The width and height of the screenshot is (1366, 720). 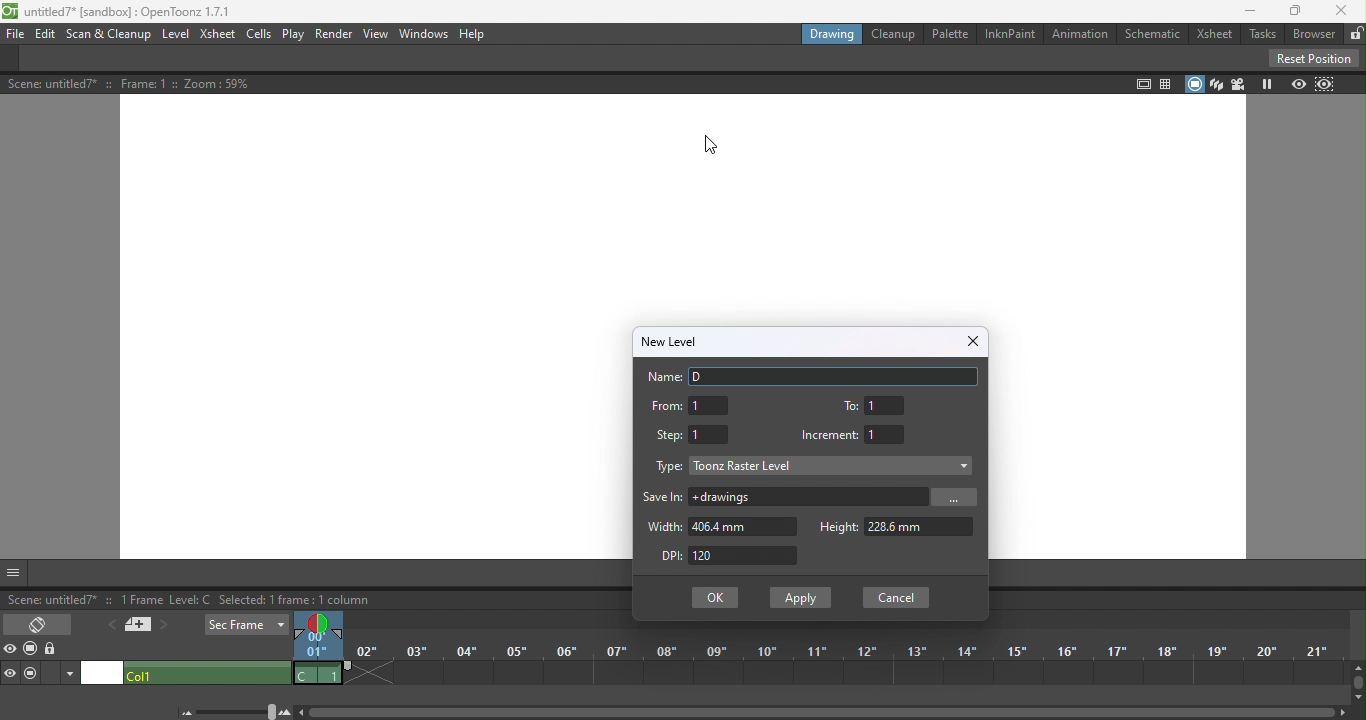 I want to click on Scene details, so click(x=149, y=84).